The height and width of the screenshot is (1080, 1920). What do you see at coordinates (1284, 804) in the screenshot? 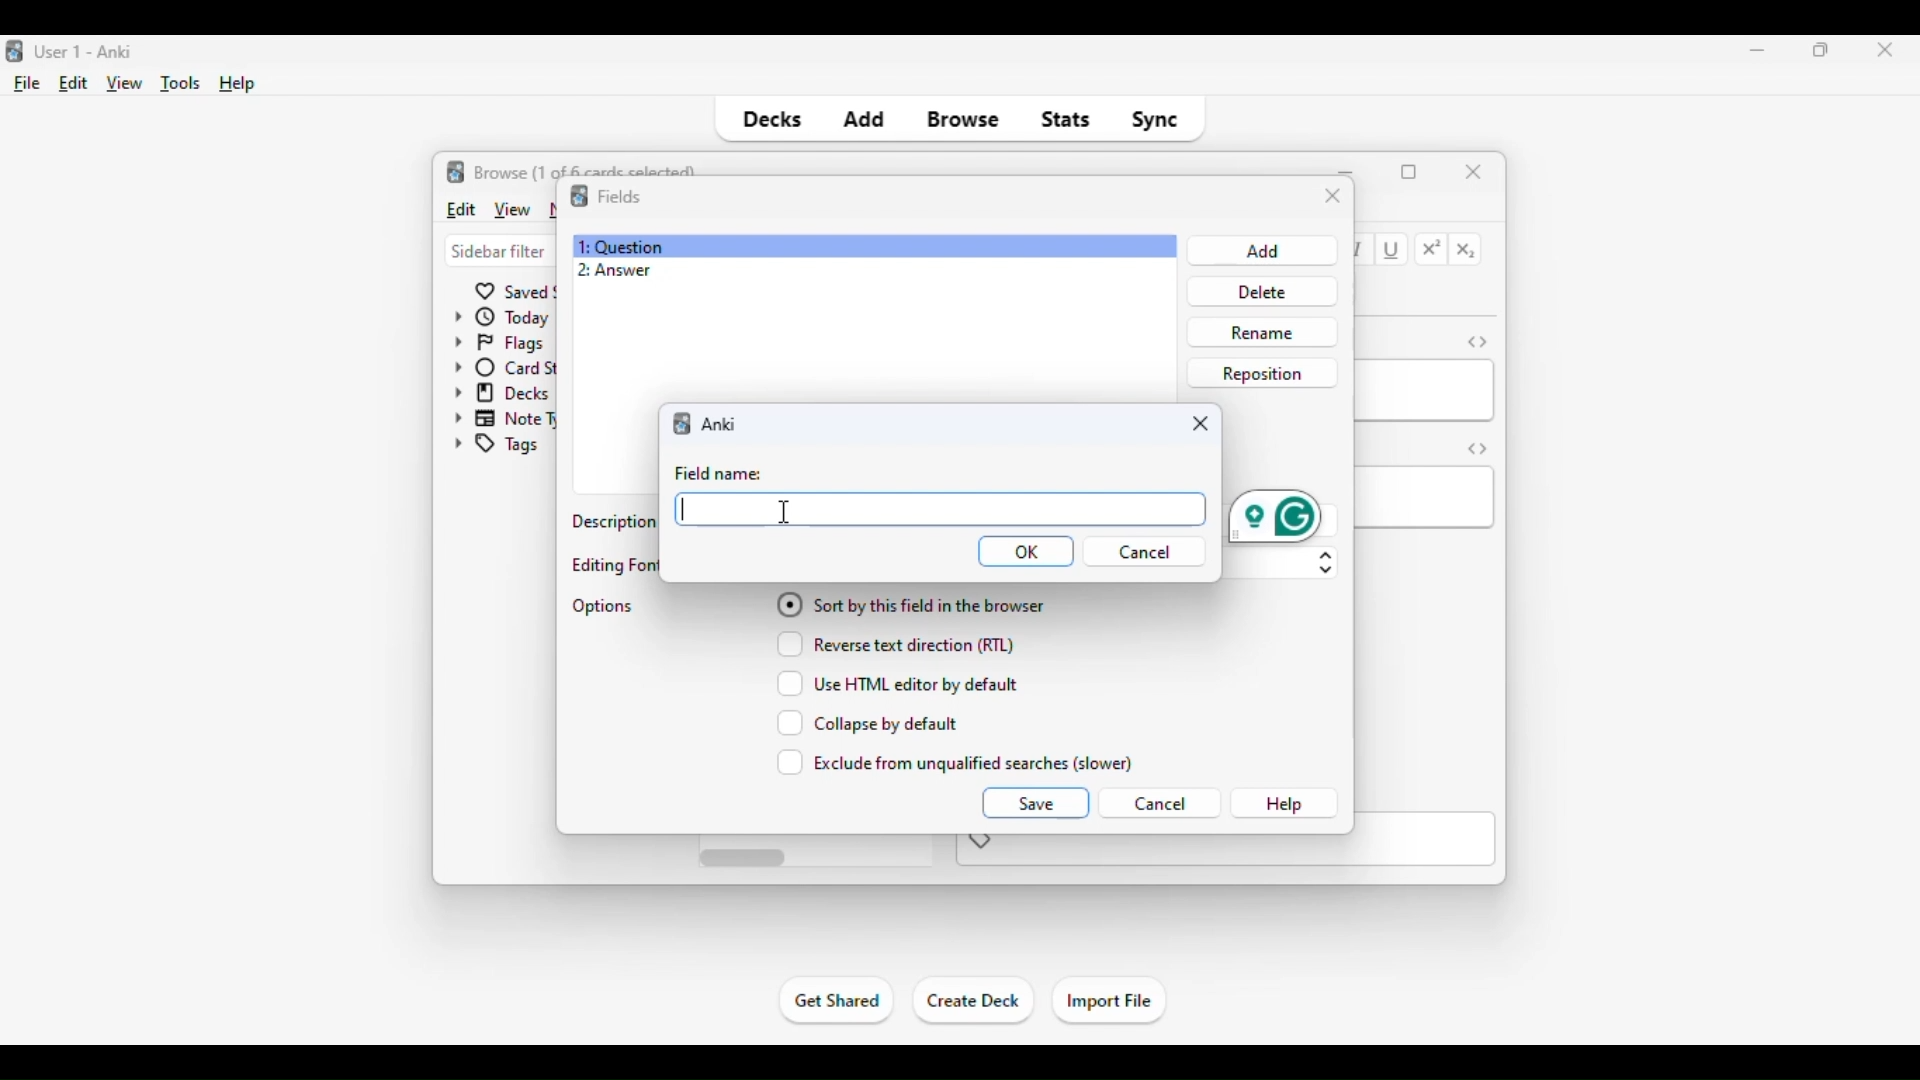
I see `help` at bounding box center [1284, 804].